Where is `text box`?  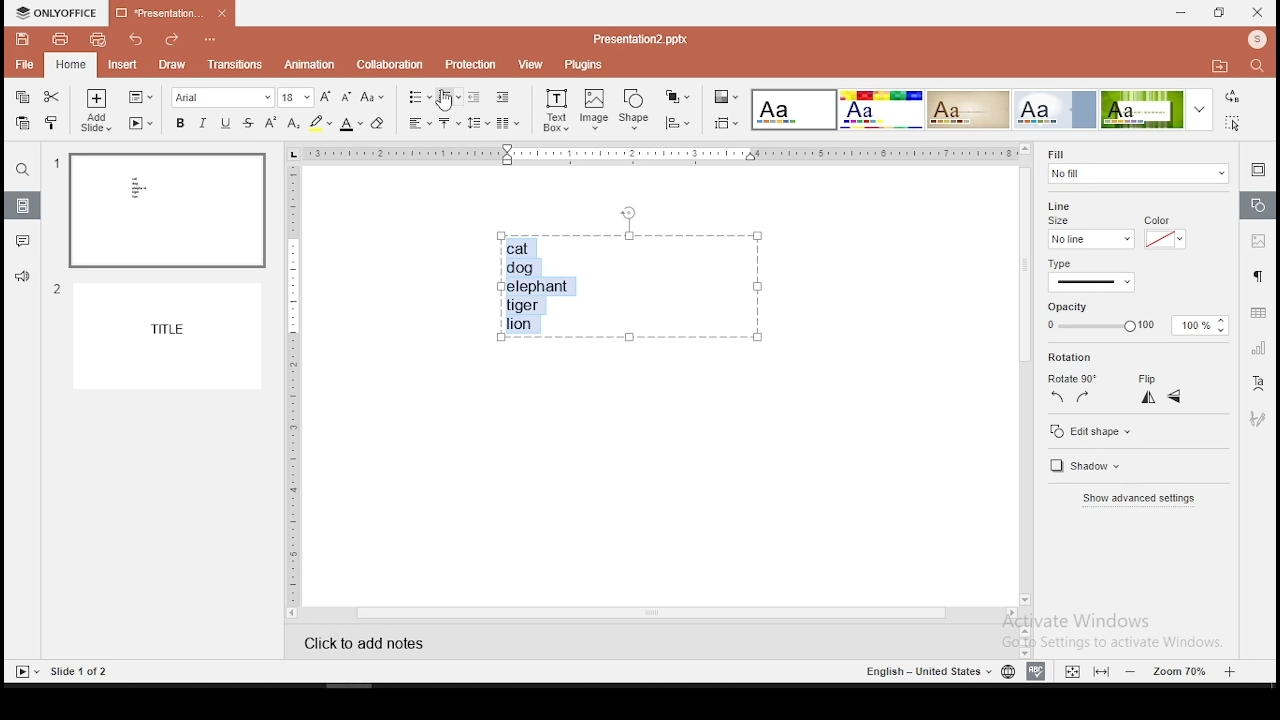
text box is located at coordinates (556, 112).